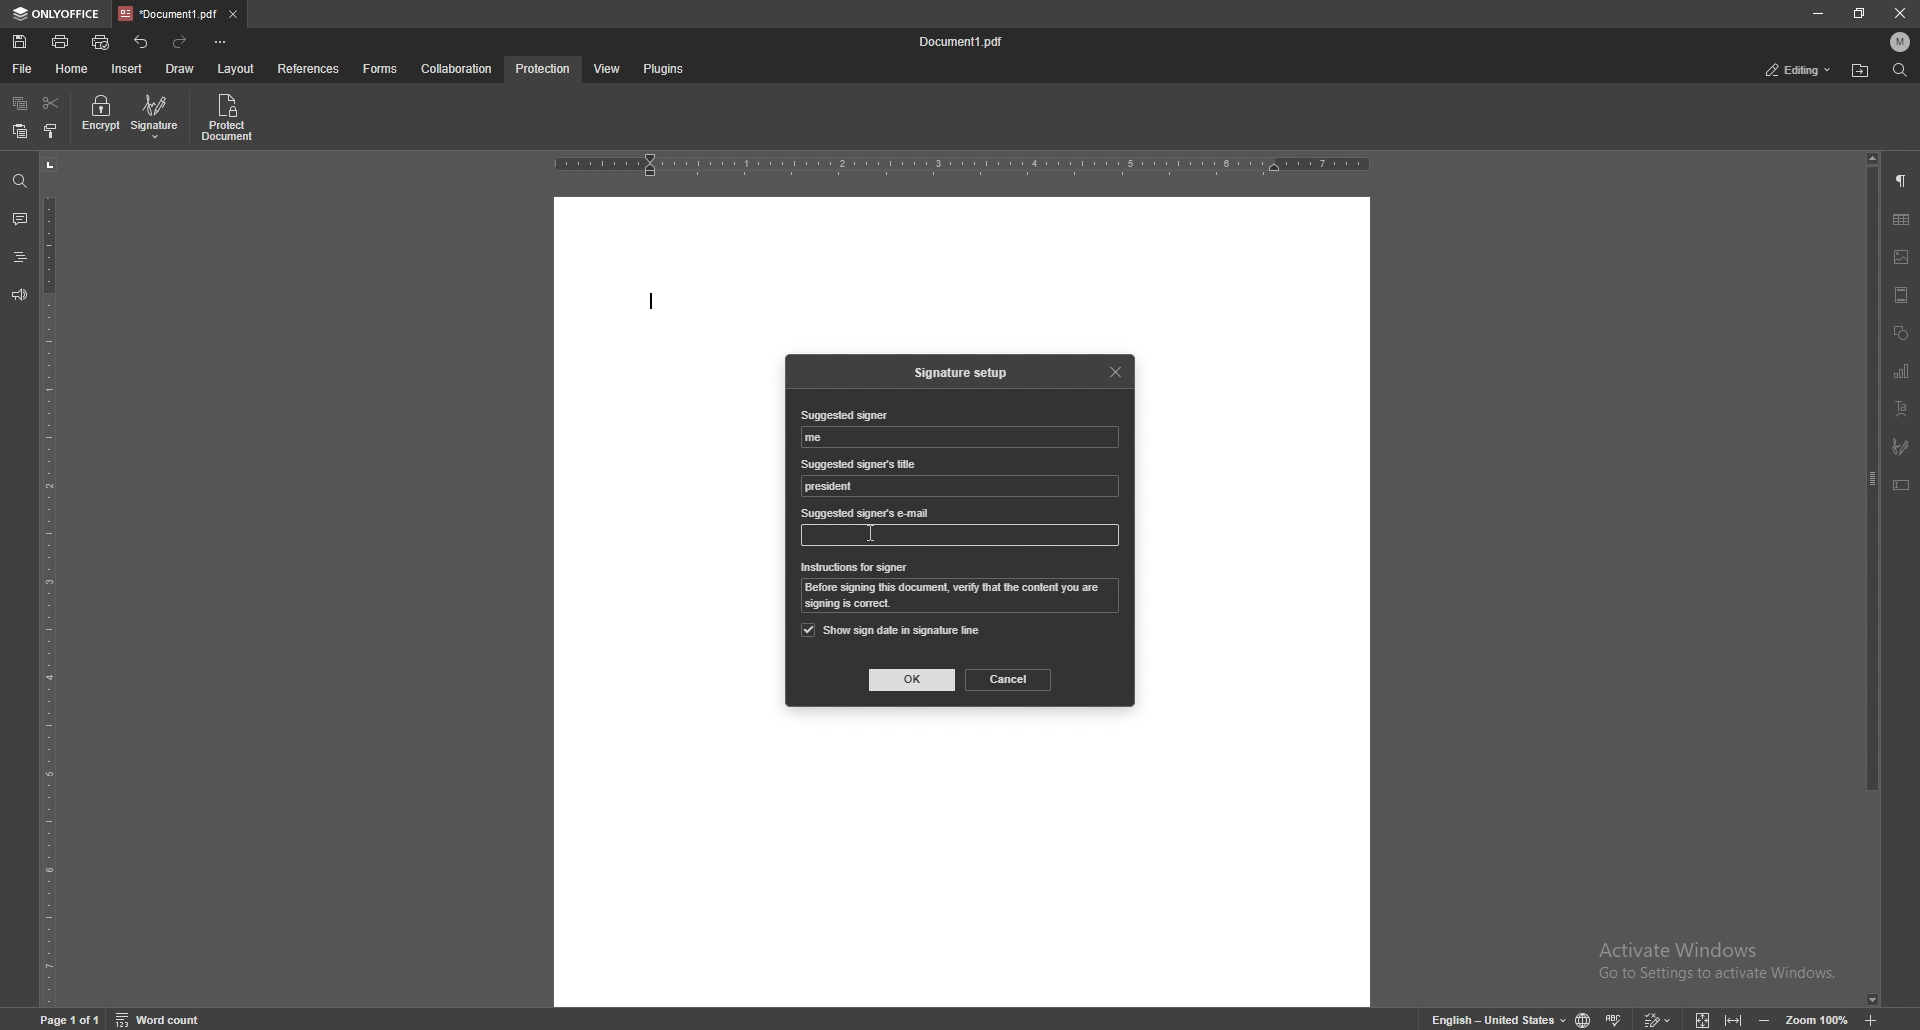 This screenshot has width=1920, height=1030. Describe the element at coordinates (1009, 679) in the screenshot. I see `cancel` at that location.